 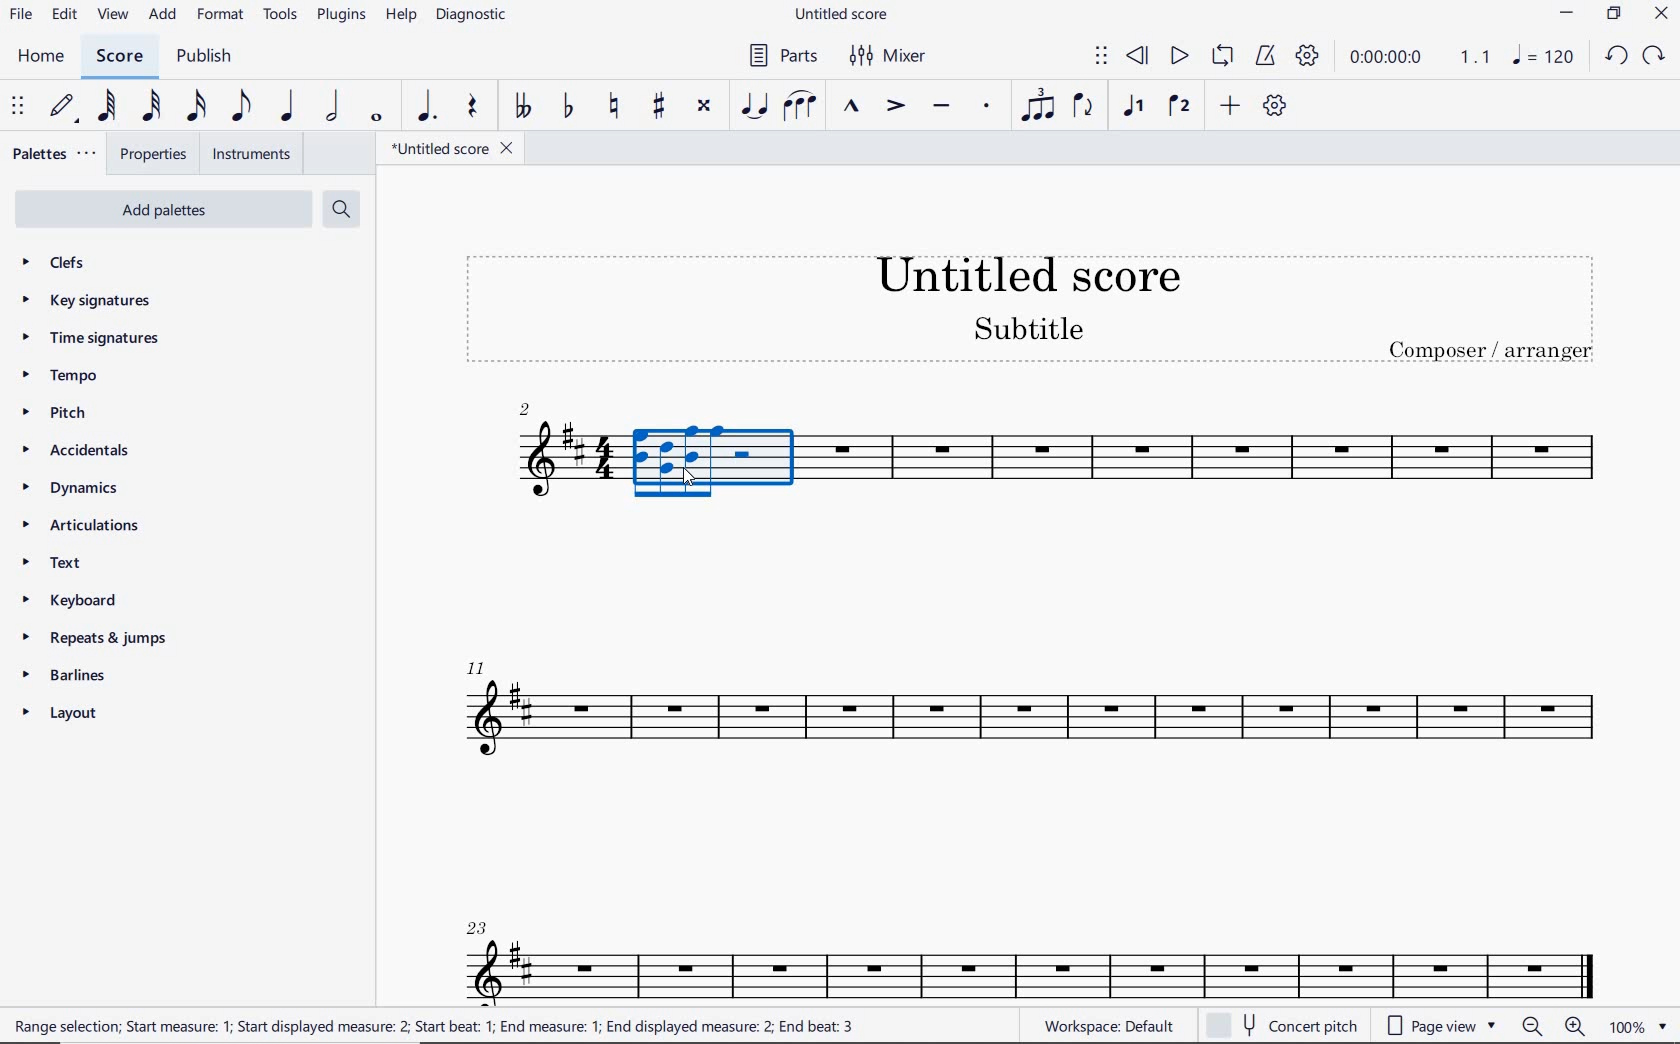 What do you see at coordinates (889, 56) in the screenshot?
I see `MIXER` at bounding box center [889, 56].